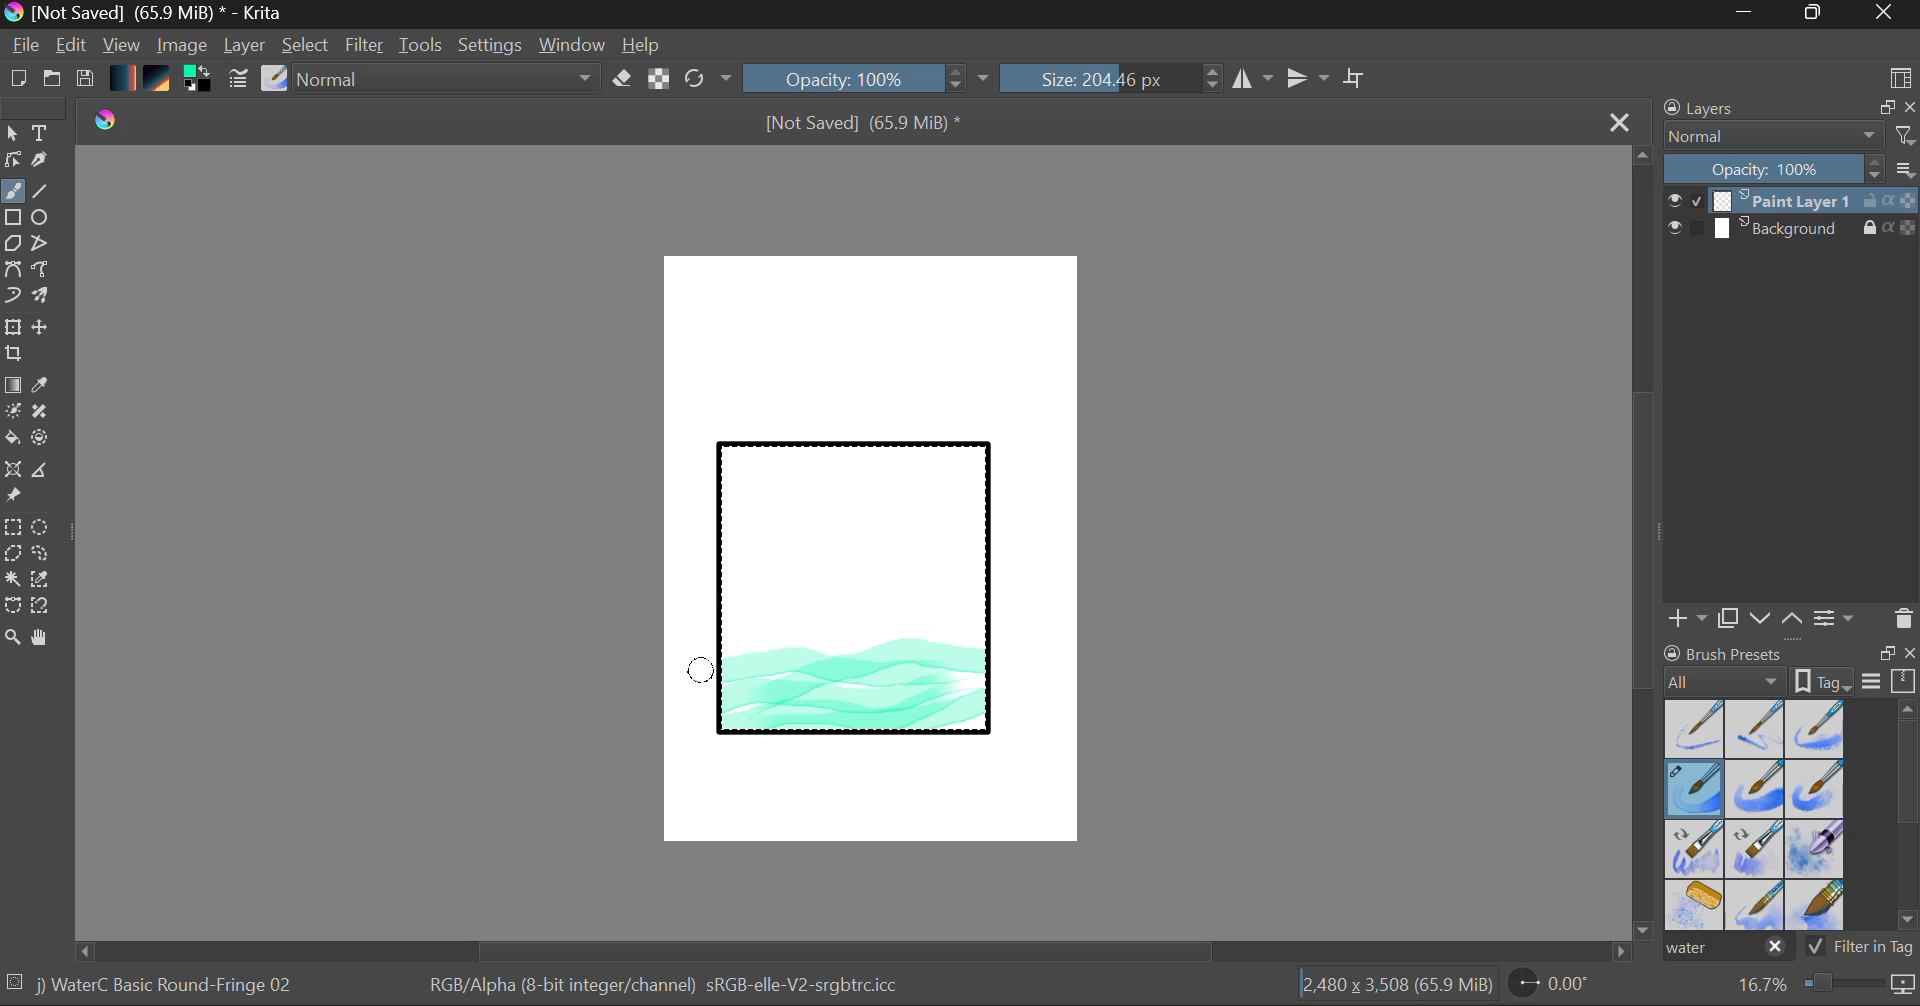 This screenshot has height=1006, width=1920. Describe the element at coordinates (13, 384) in the screenshot. I see `Fill Gradient` at that location.